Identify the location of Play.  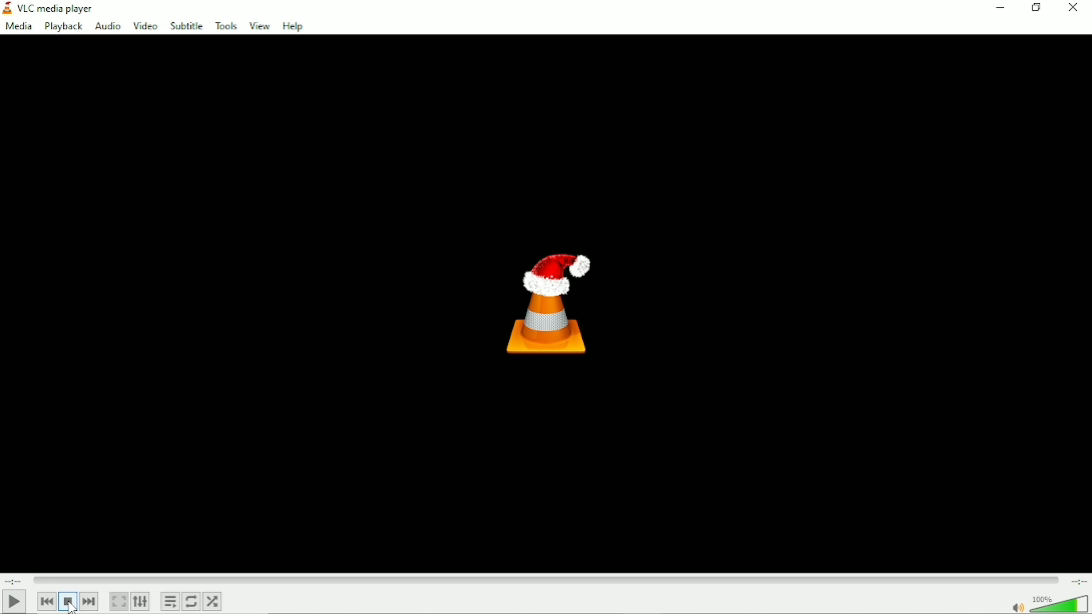
(12, 601).